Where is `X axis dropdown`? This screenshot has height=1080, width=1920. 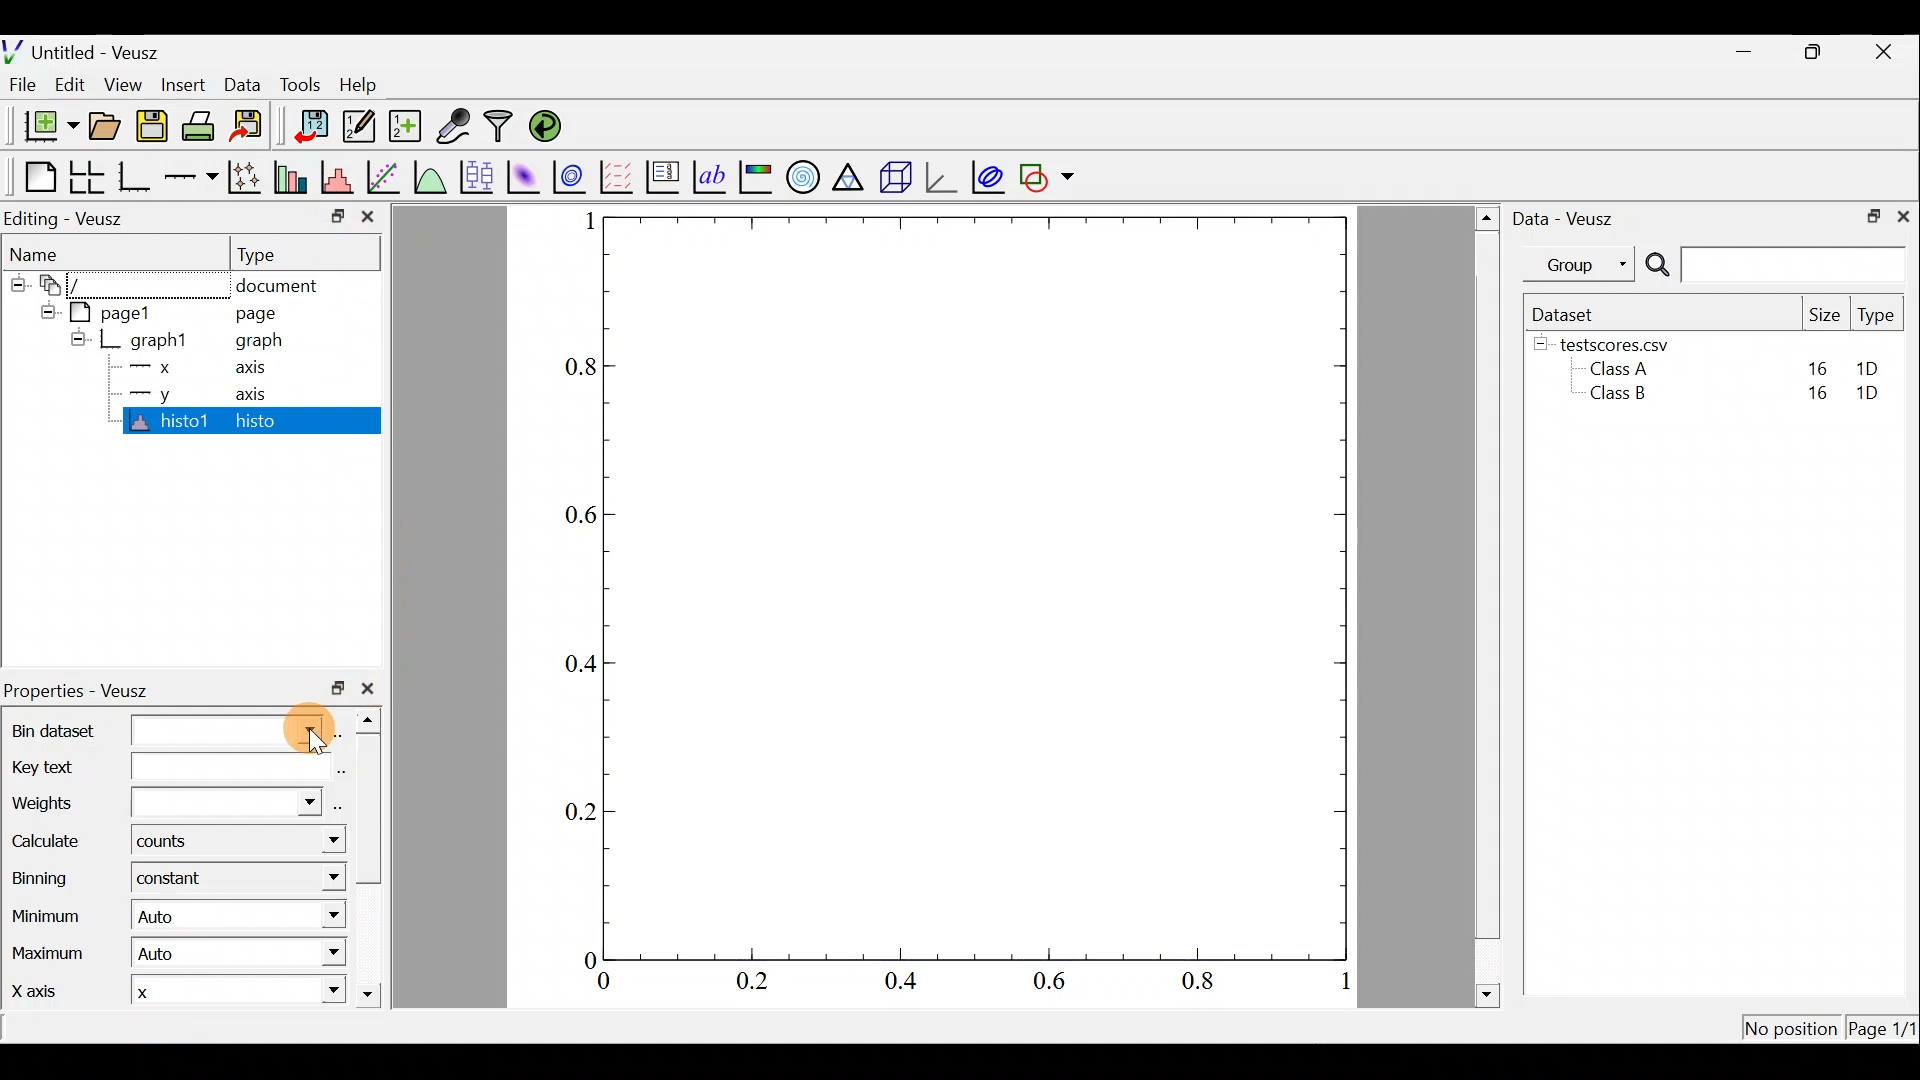 X axis dropdown is located at coordinates (313, 990).